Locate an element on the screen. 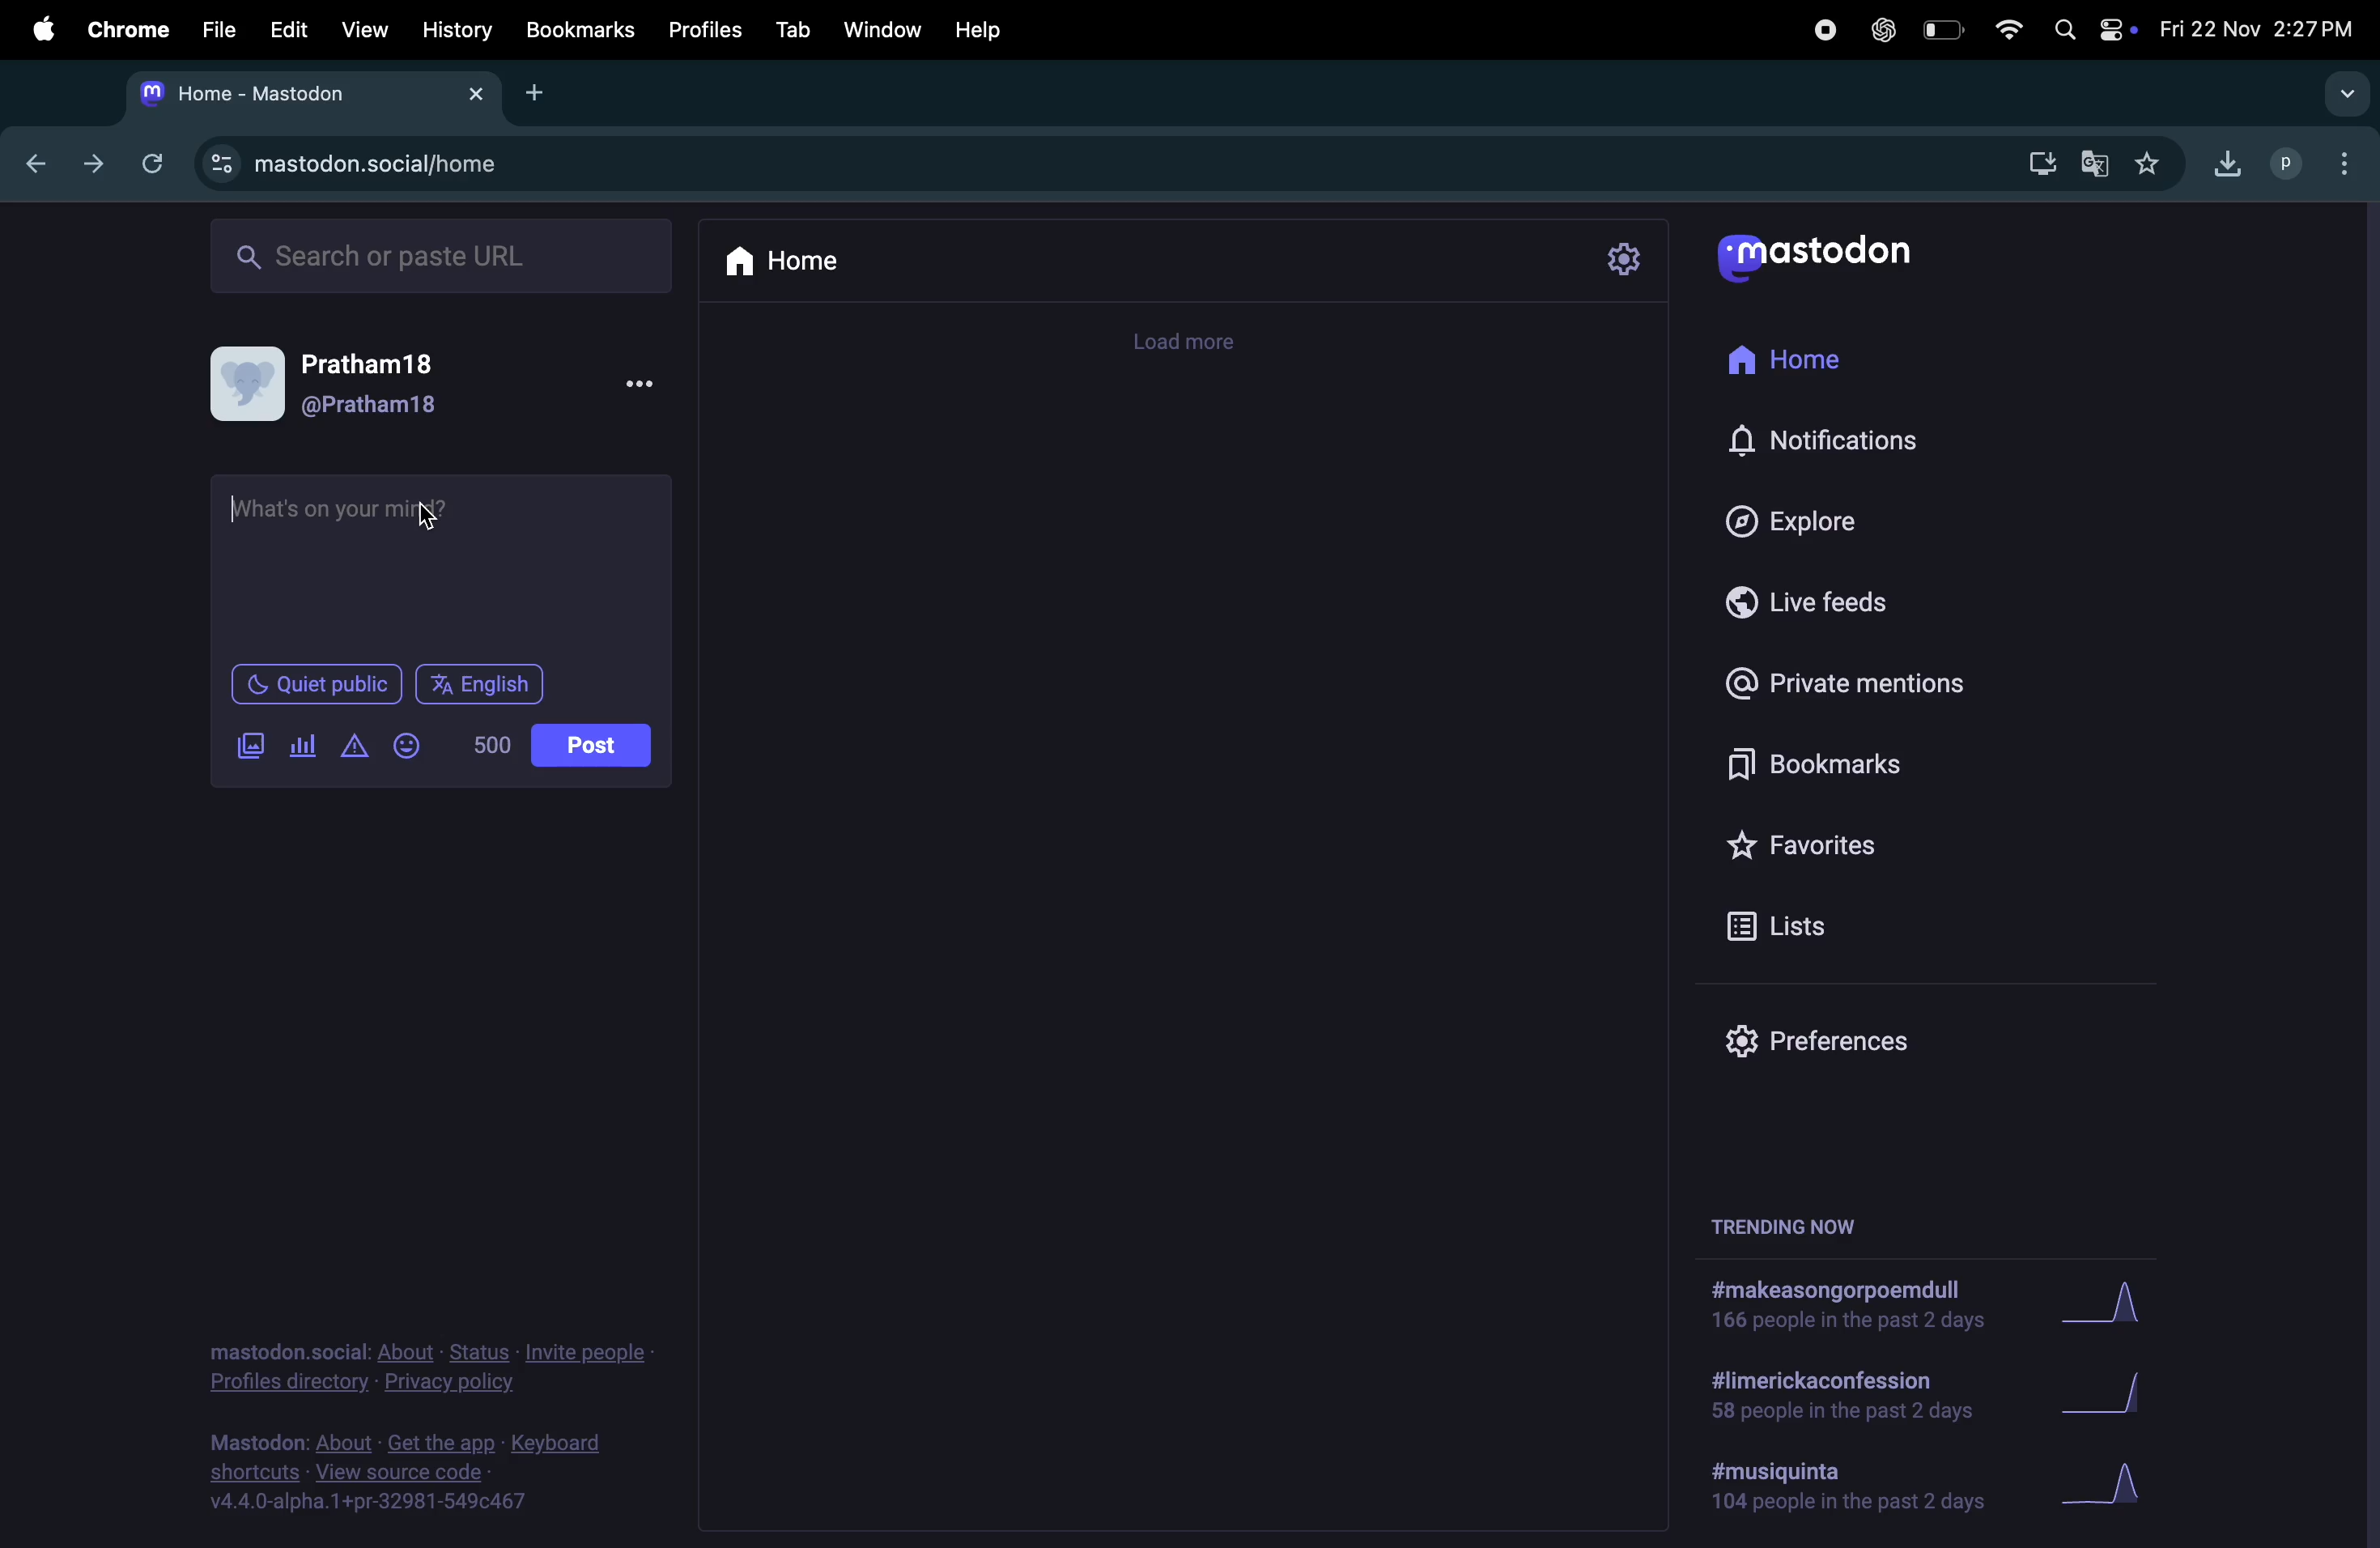  language is located at coordinates (482, 686).